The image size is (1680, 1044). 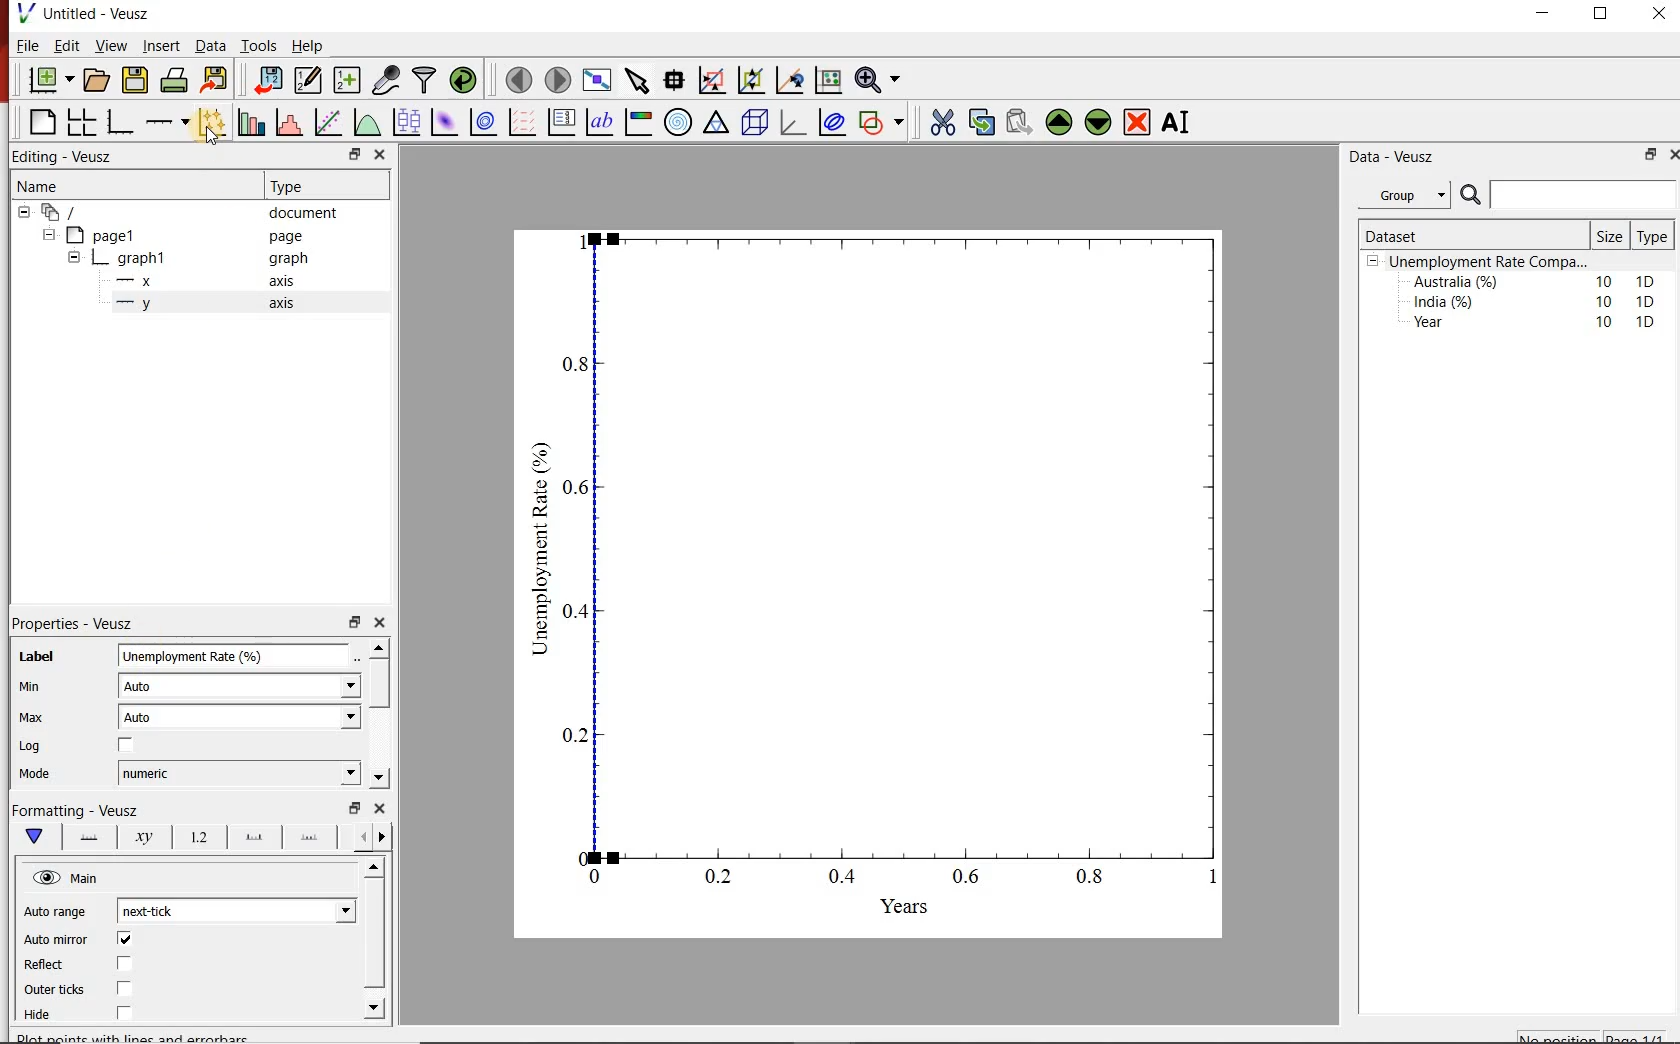 What do you see at coordinates (520, 78) in the screenshot?
I see `move to previous page` at bounding box center [520, 78].